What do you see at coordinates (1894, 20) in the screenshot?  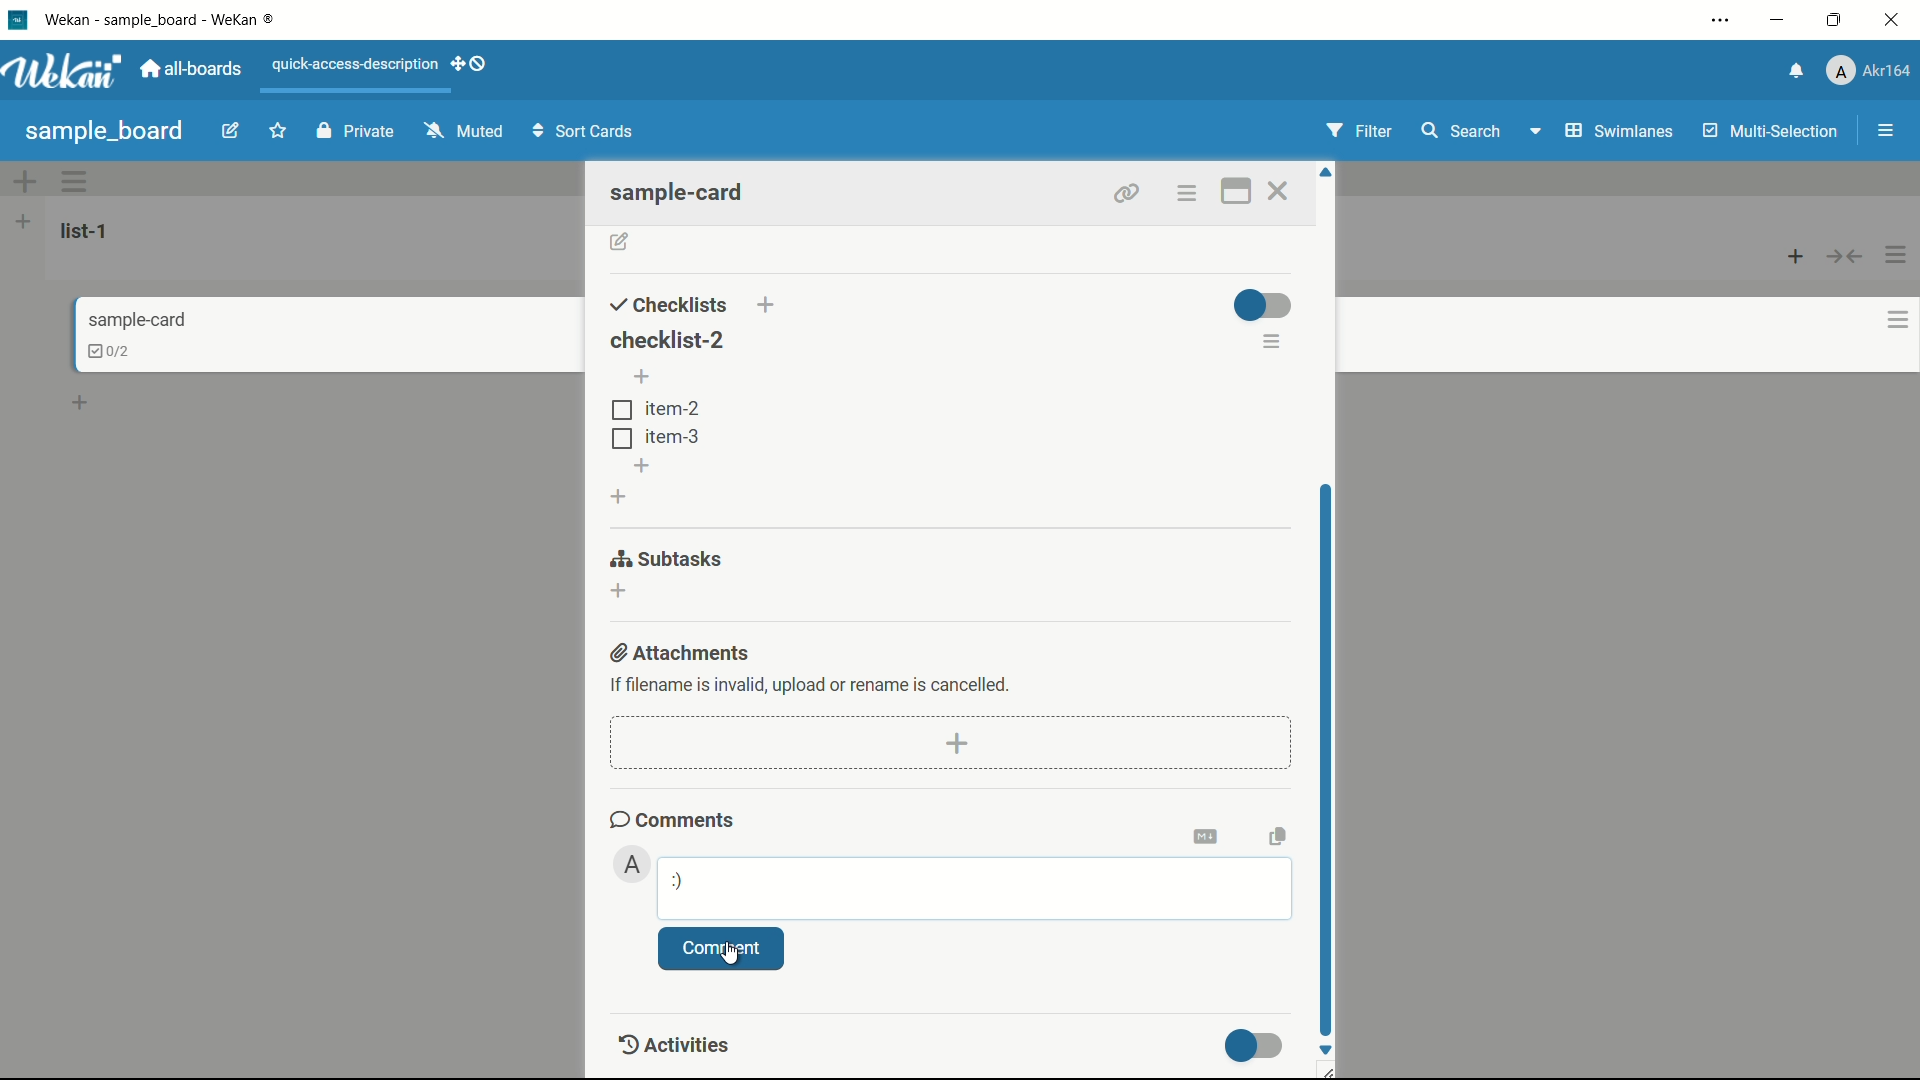 I see `close app` at bounding box center [1894, 20].